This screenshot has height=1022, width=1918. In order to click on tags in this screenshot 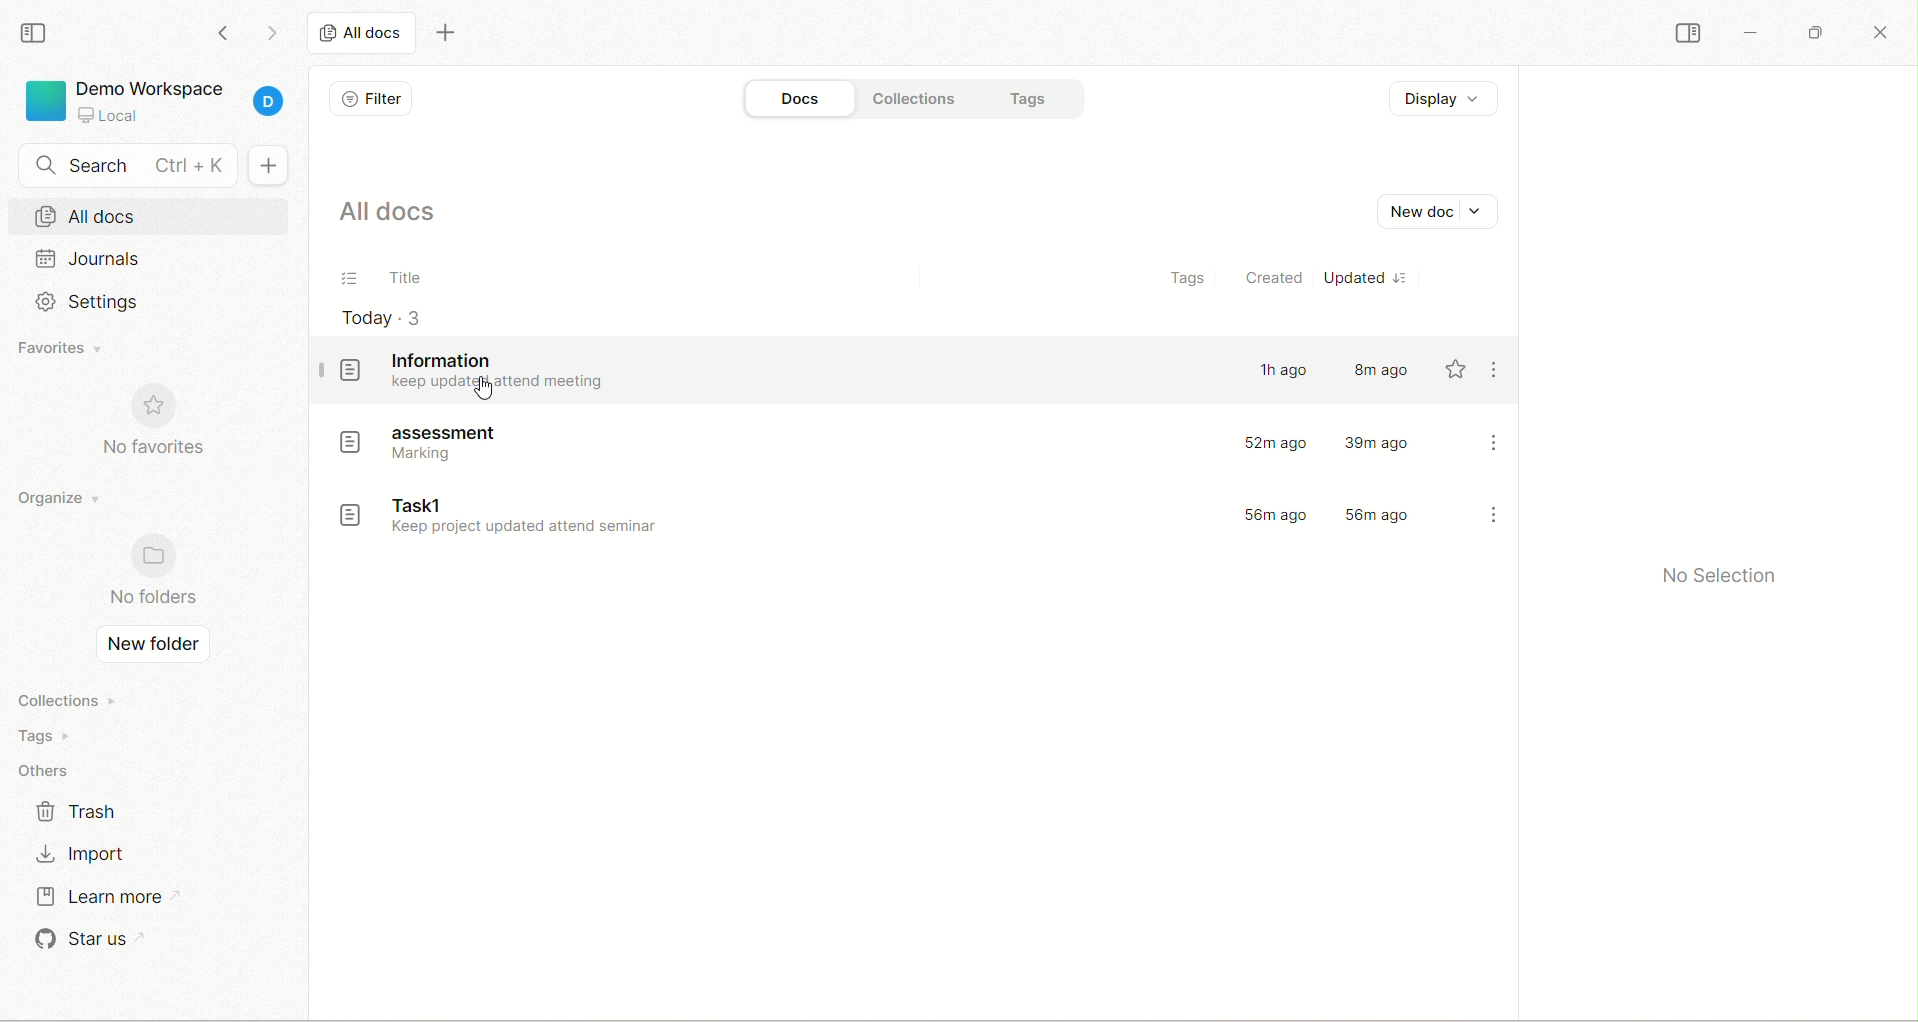, I will do `click(1034, 99)`.